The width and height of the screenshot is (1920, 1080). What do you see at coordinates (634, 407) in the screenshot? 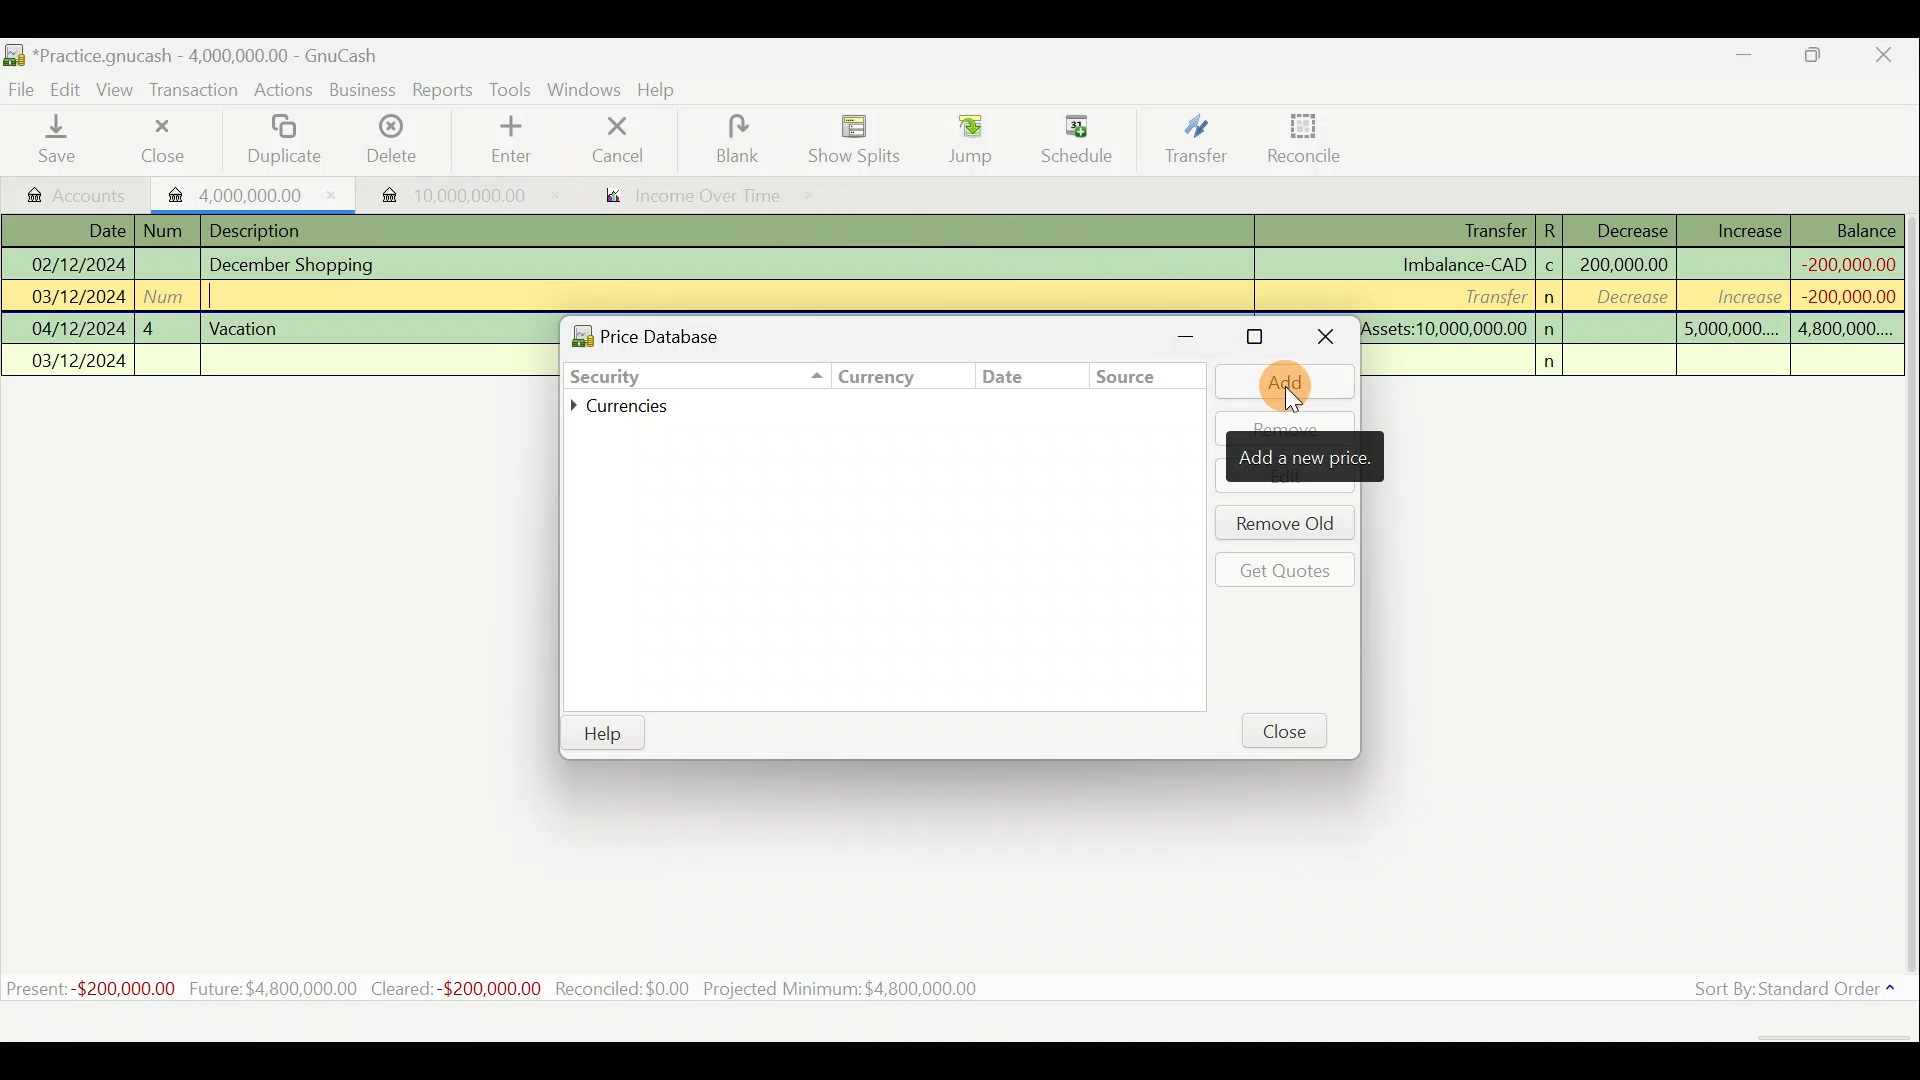
I see `Currencies` at bounding box center [634, 407].